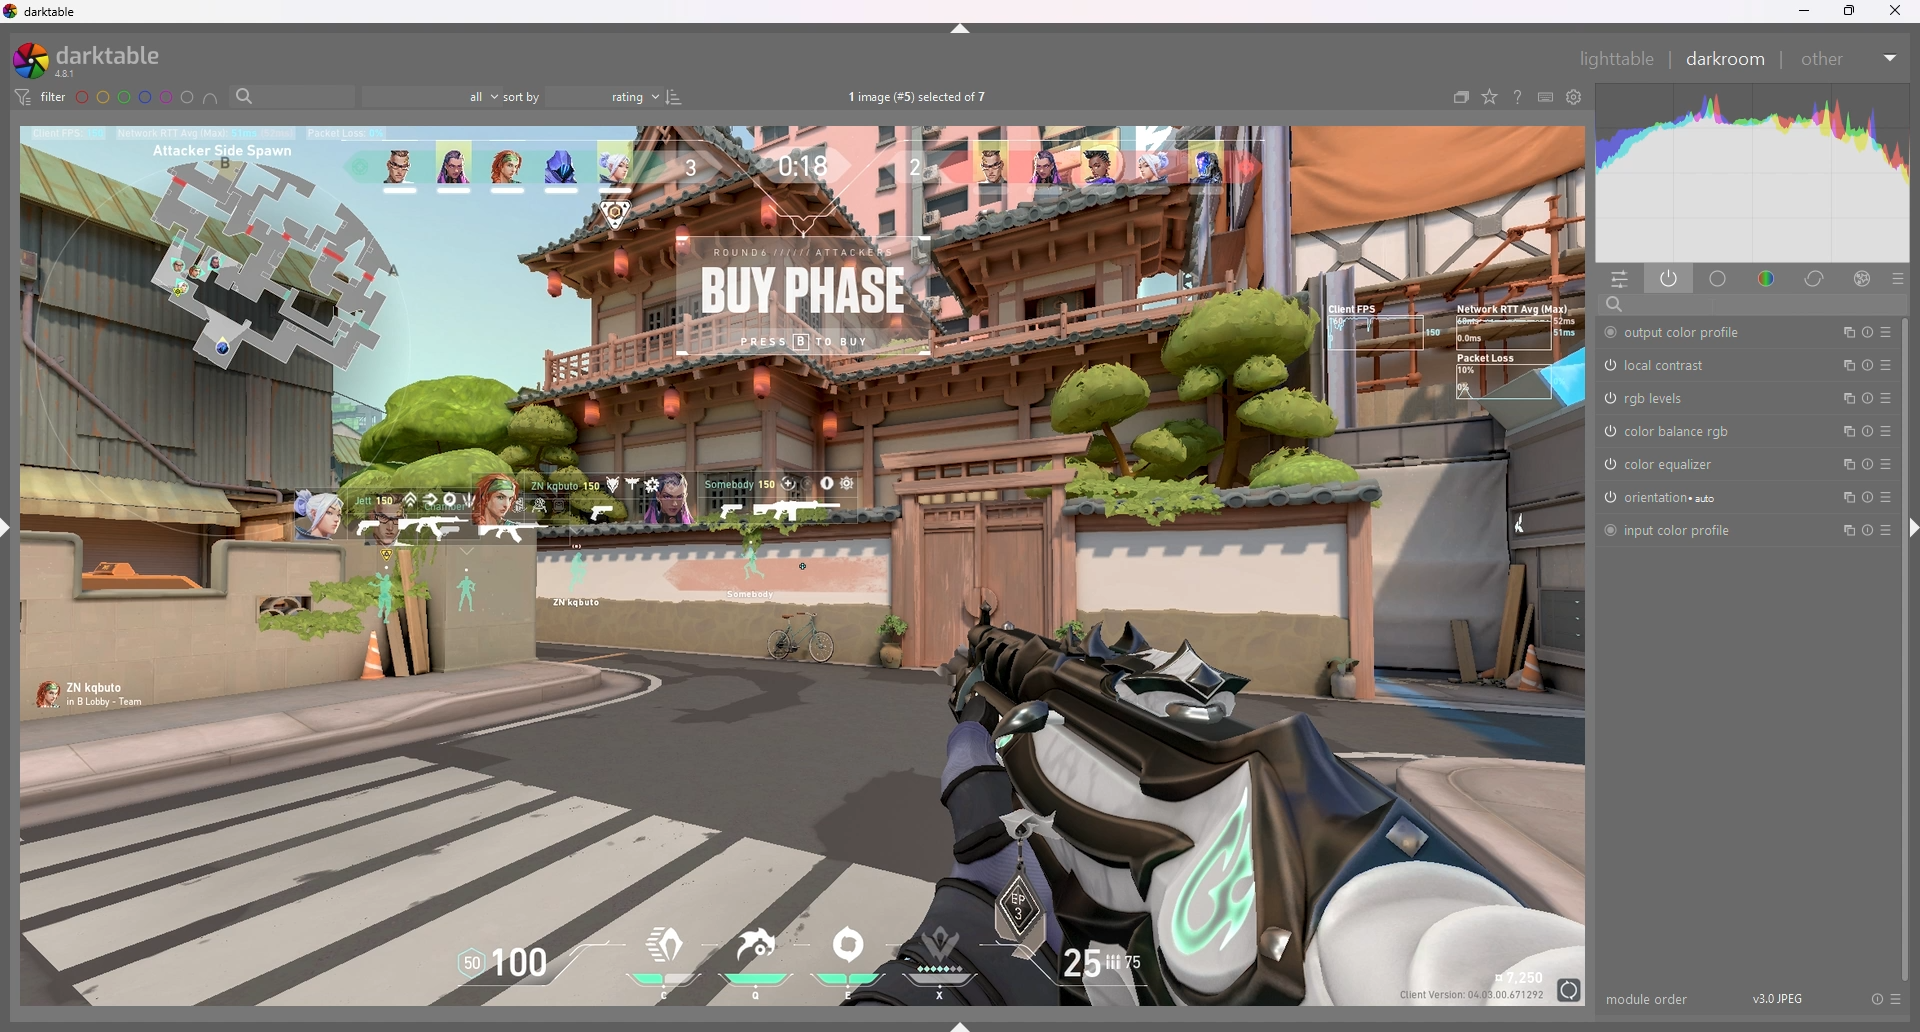 The width and height of the screenshot is (1920, 1032). I want to click on presets, so click(1887, 364).